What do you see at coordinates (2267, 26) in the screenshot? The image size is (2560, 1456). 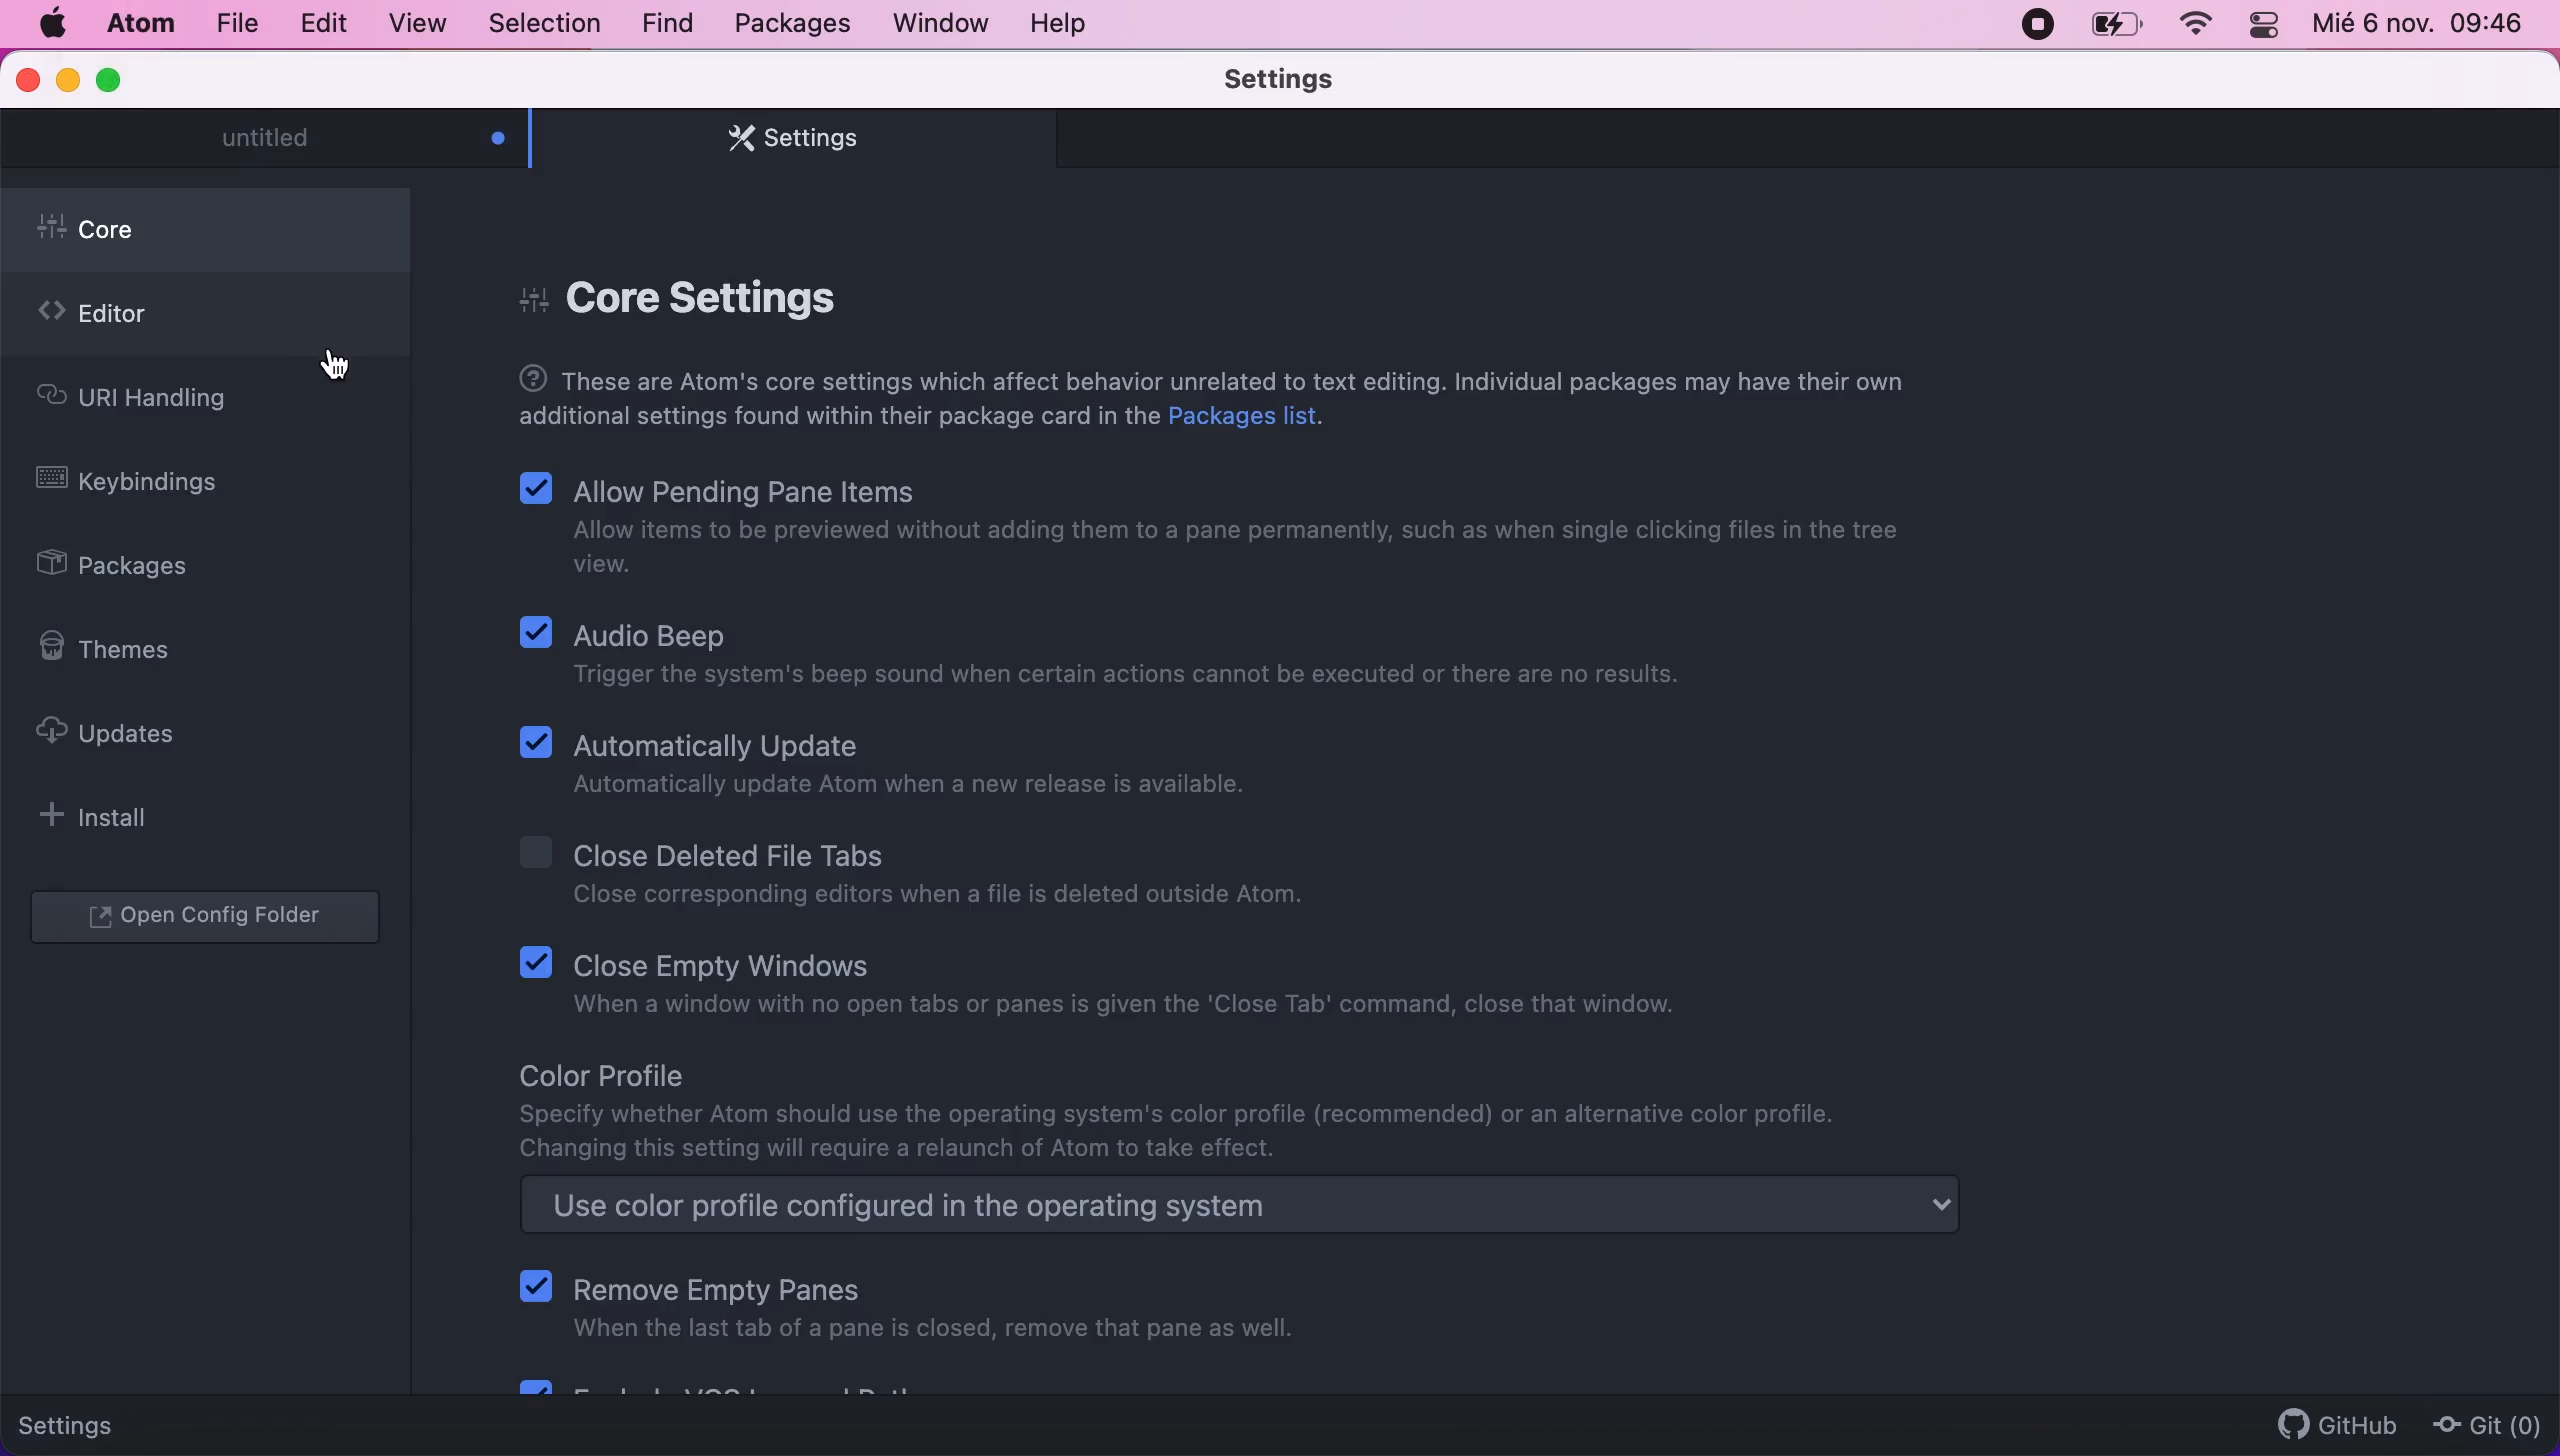 I see `panel control` at bounding box center [2267, 26].